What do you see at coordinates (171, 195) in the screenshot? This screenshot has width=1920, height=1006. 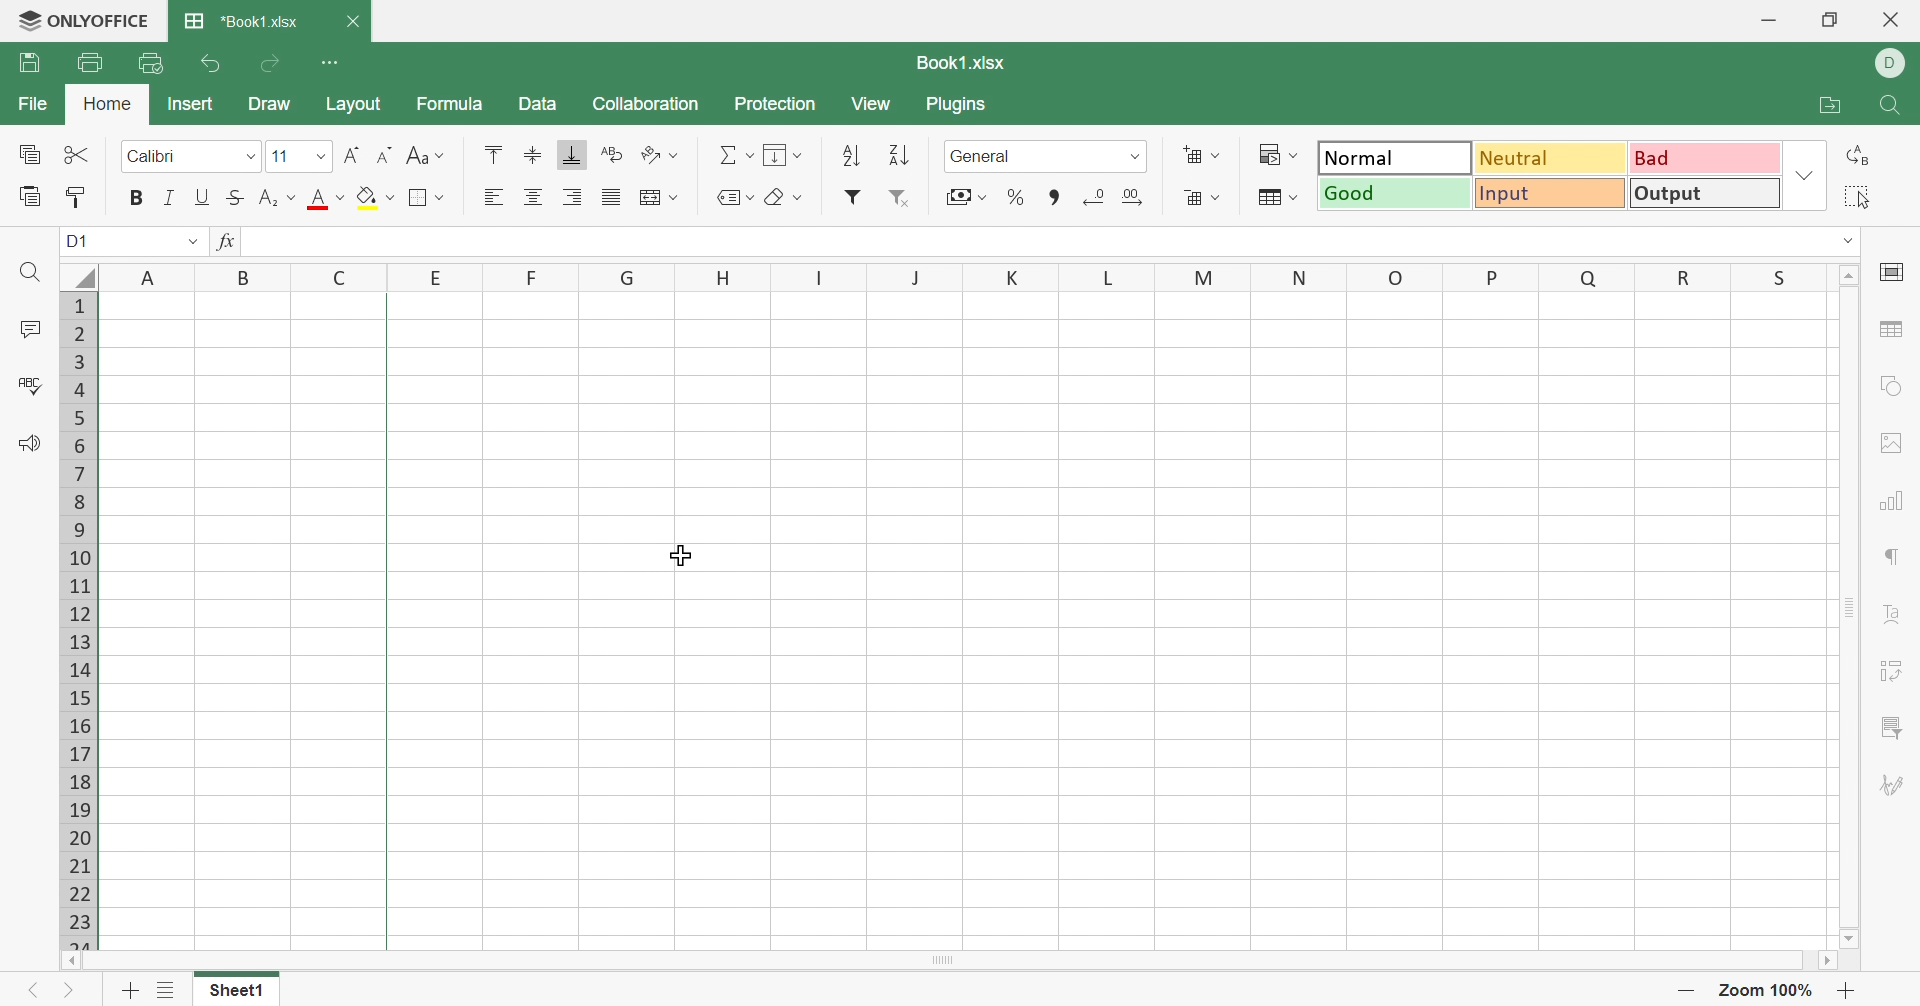 I see `Italic` at bounding box center [171, 195].